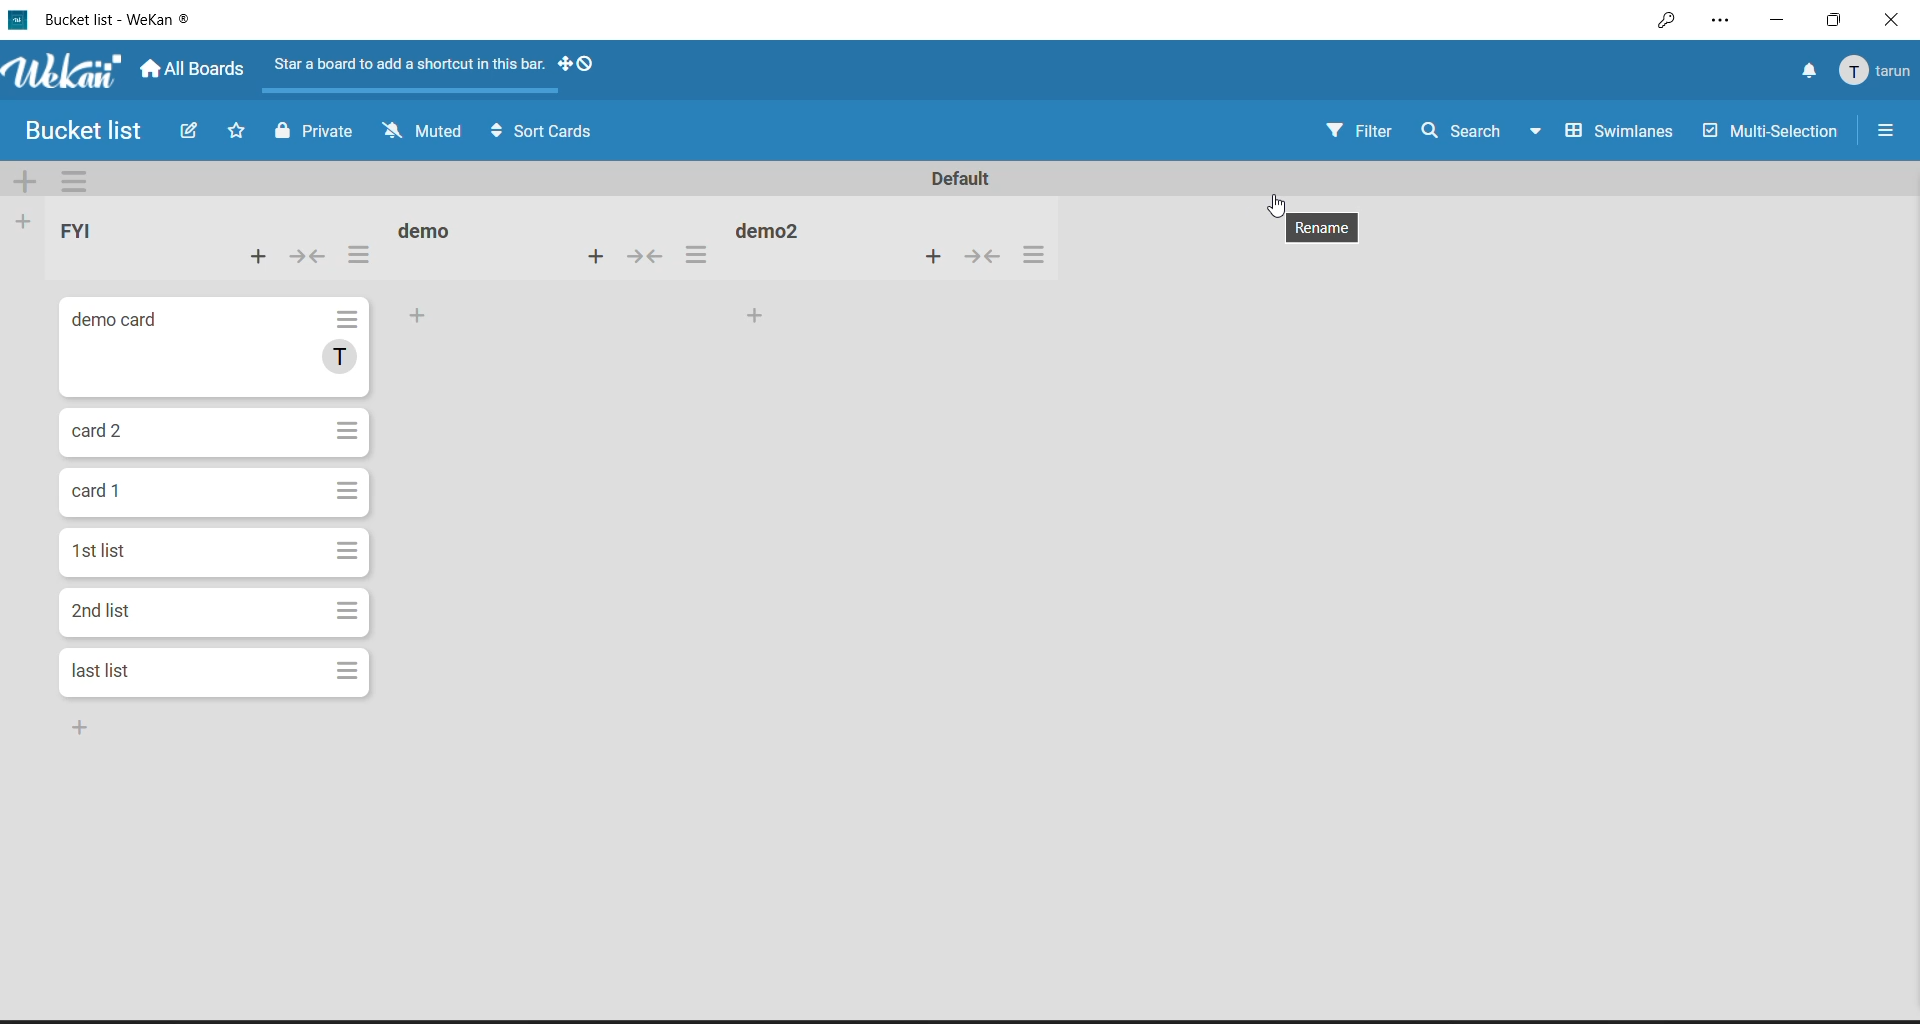 The height and width of the screenshot is (1024, 1920). Describe the element at coordinates (83, 233) in the screenshot. I see `list title` at that location.